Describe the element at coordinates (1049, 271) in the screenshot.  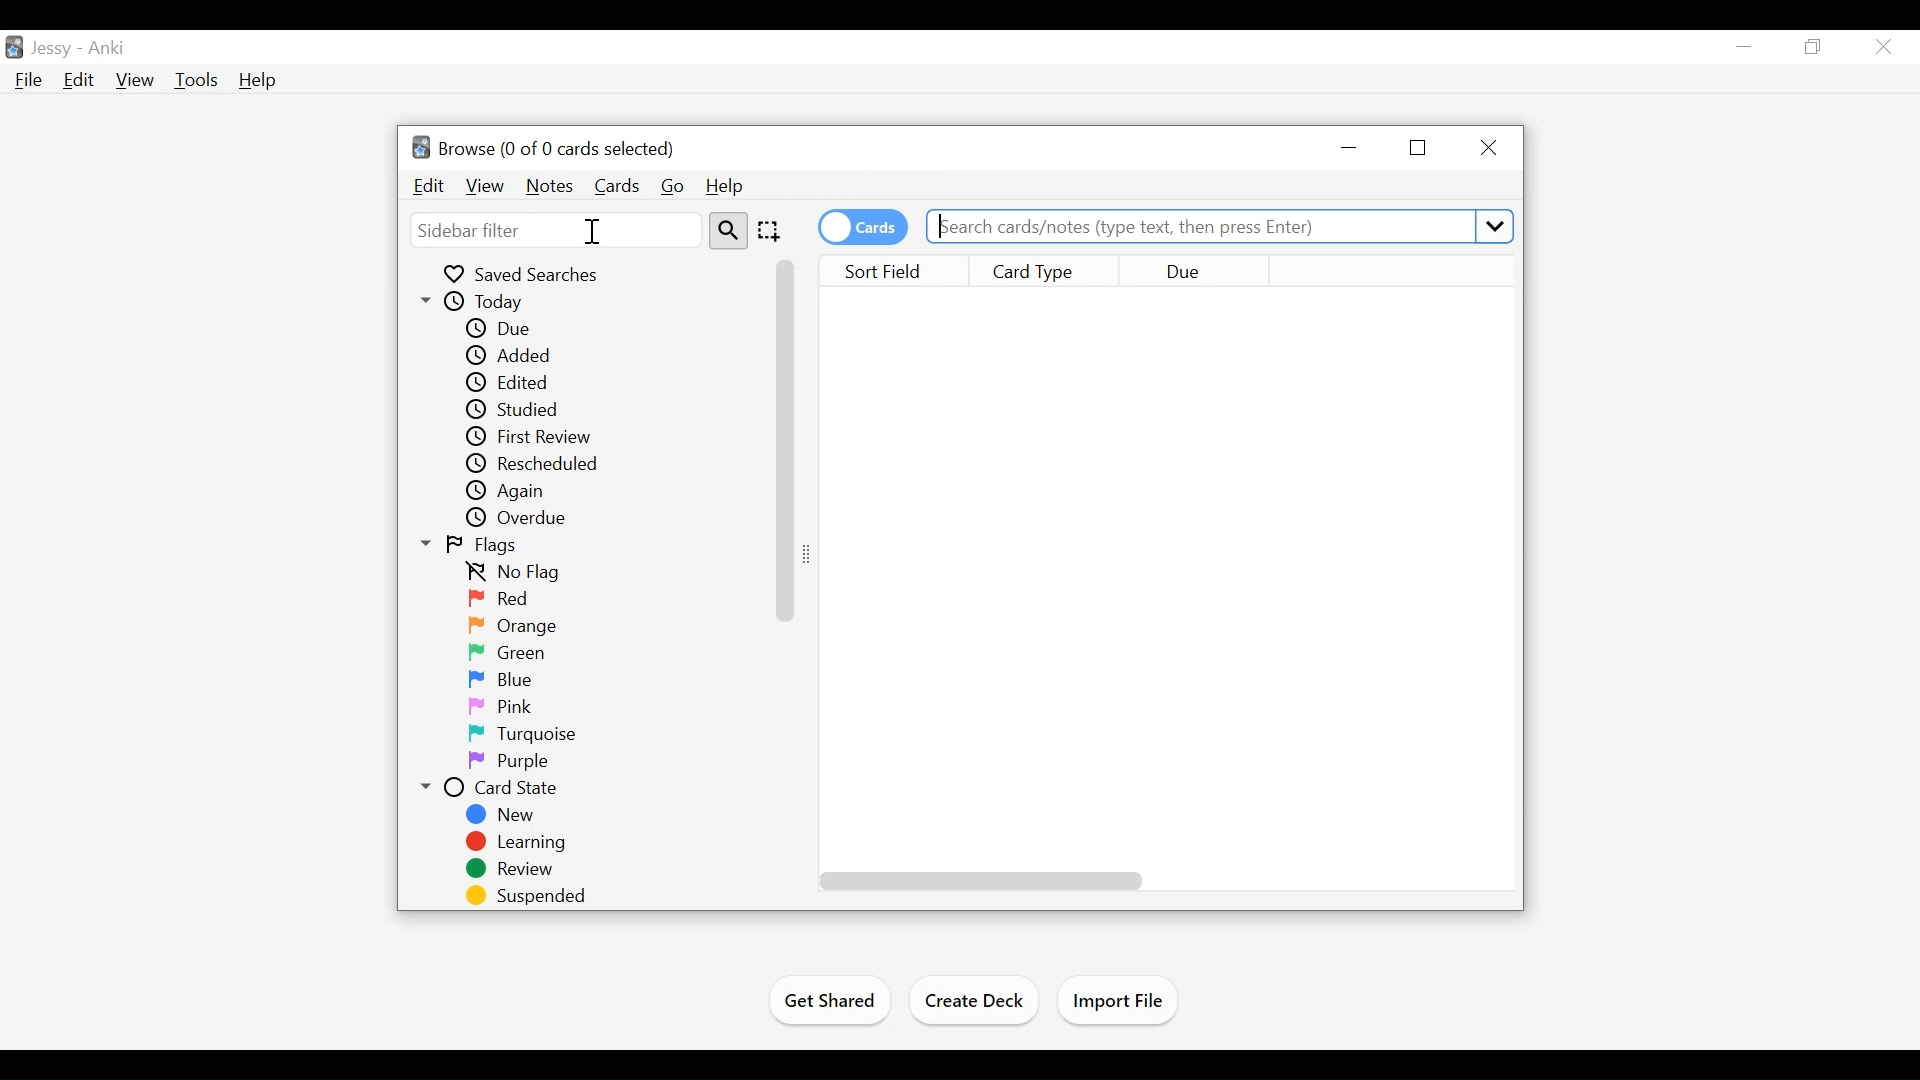
I see `Card Type` at that location.